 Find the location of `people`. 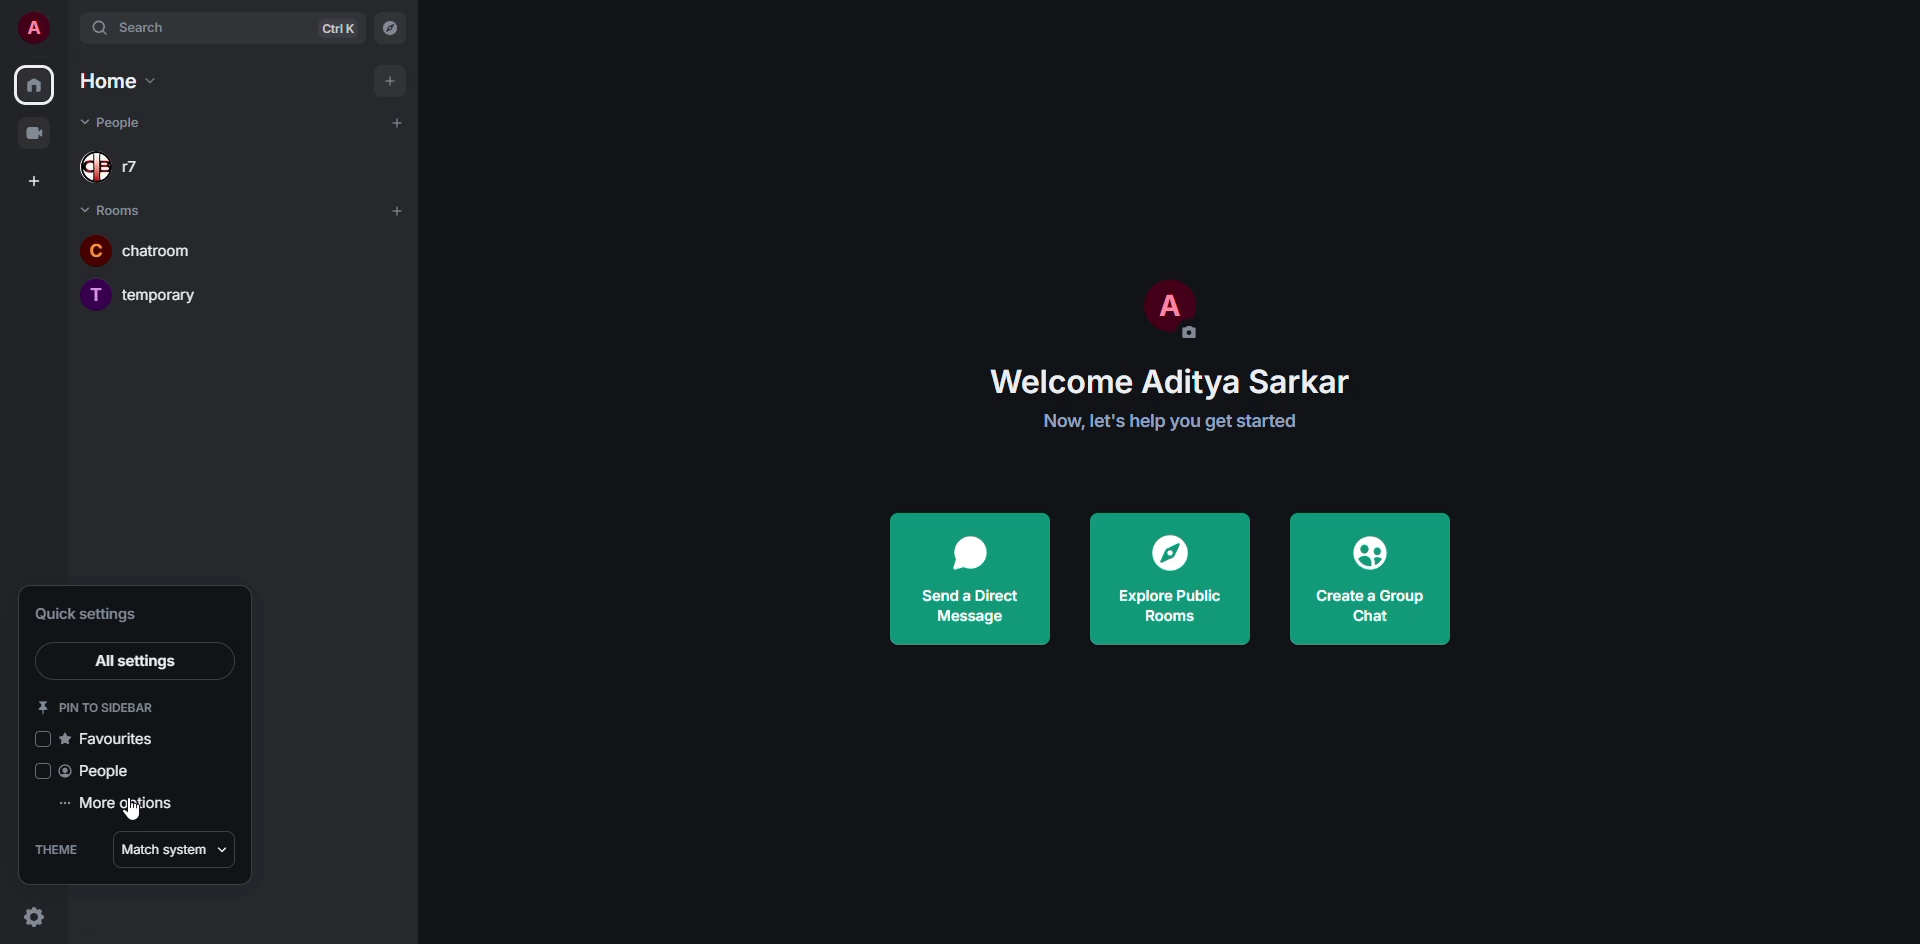

people is located at coordinates (99, 772).